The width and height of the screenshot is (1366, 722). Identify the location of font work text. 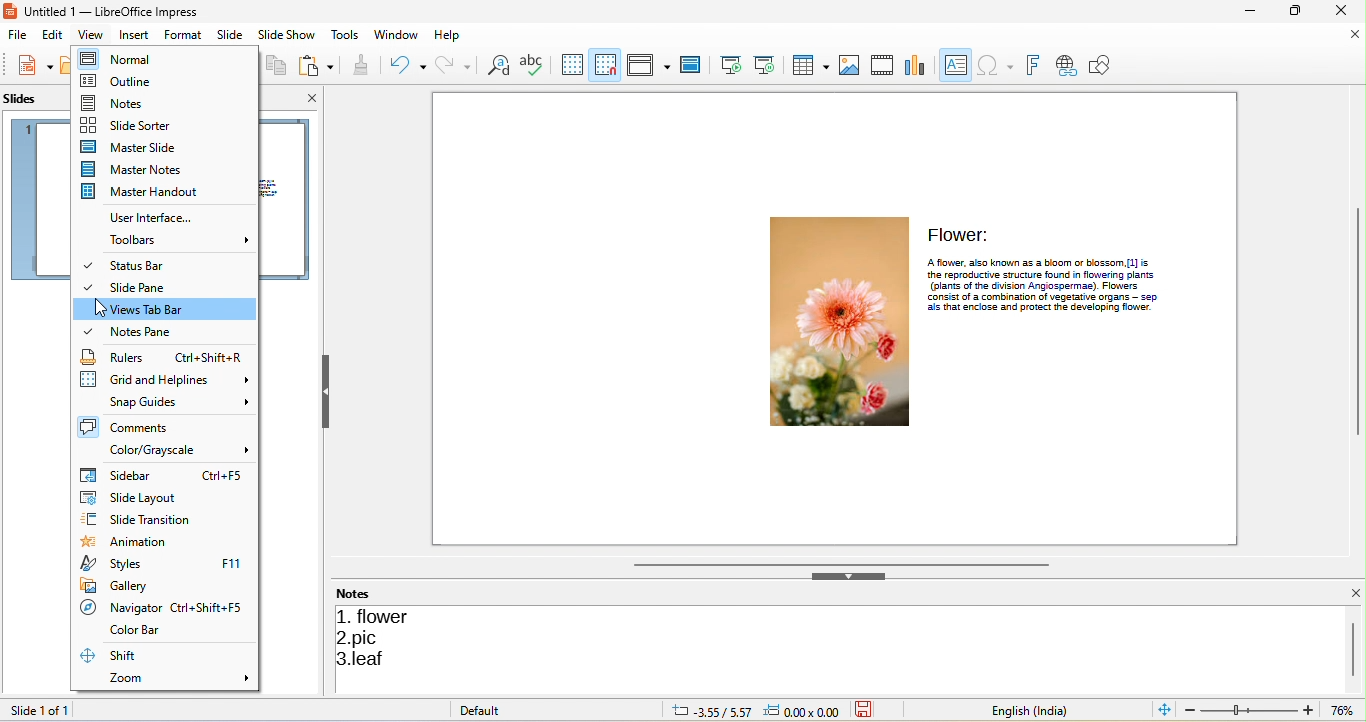
(1032, 63).